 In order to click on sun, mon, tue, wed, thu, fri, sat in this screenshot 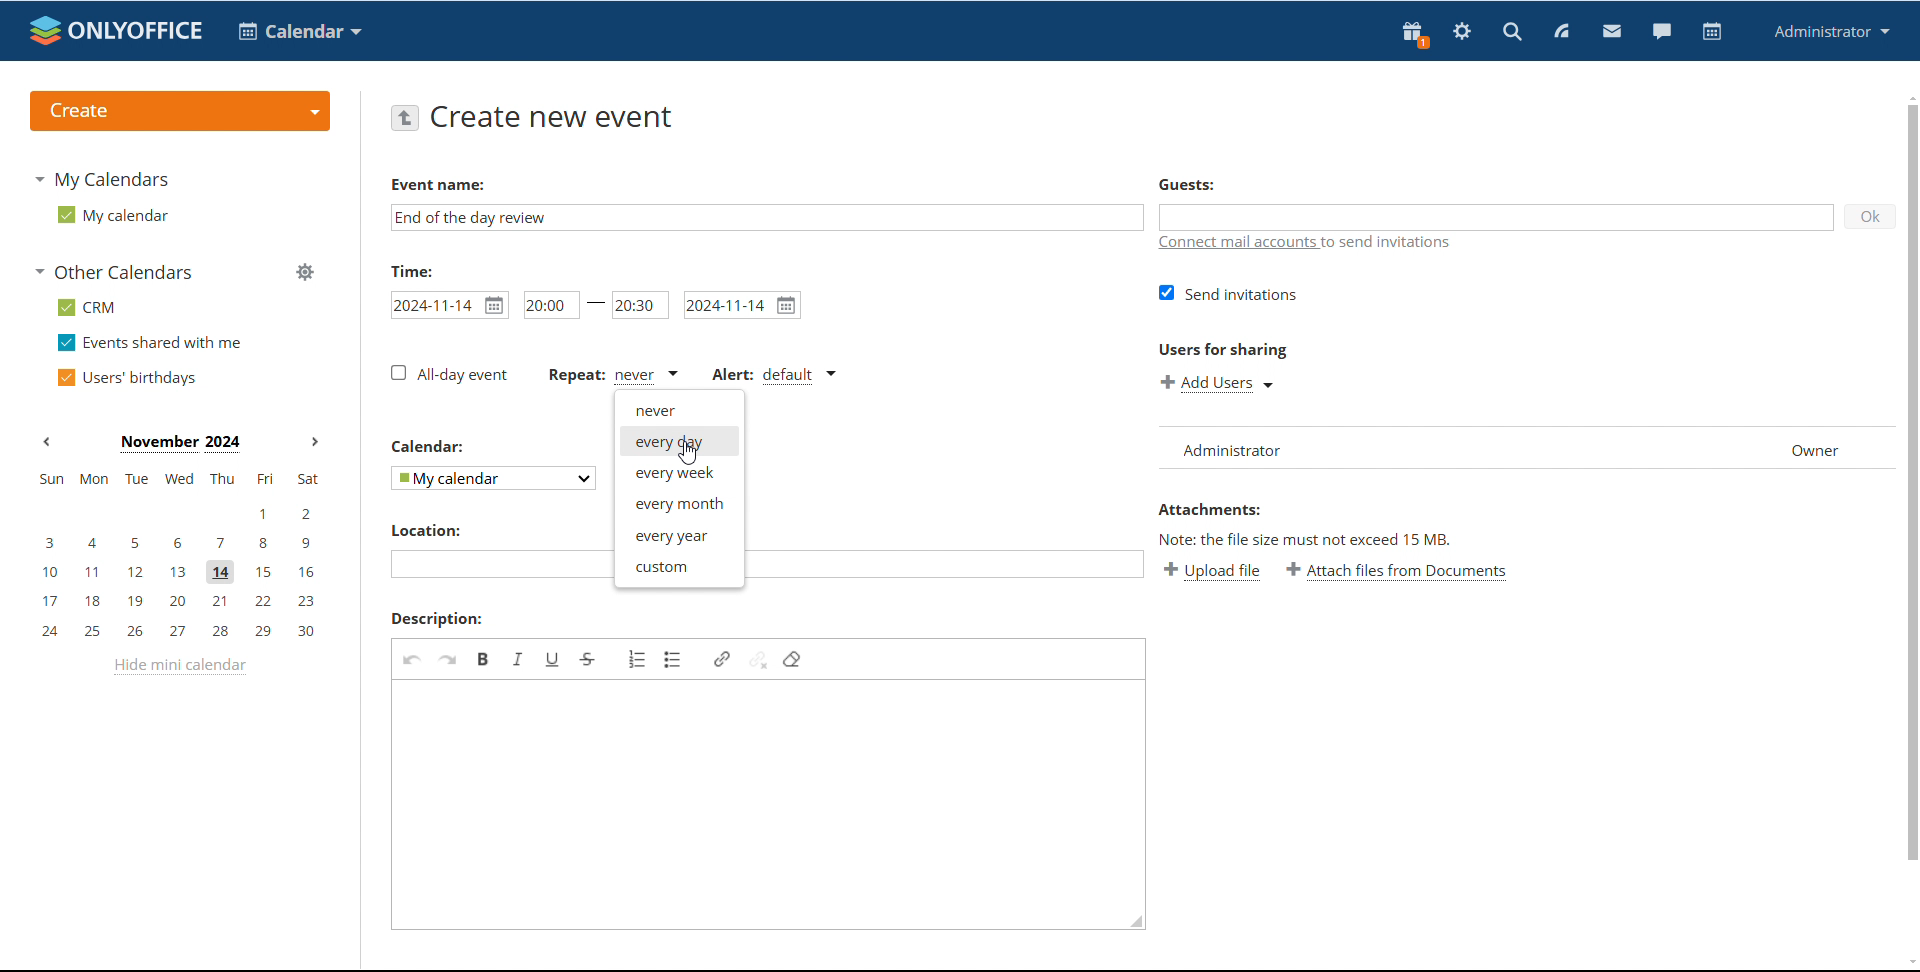, I will do `click(177, 479)`.